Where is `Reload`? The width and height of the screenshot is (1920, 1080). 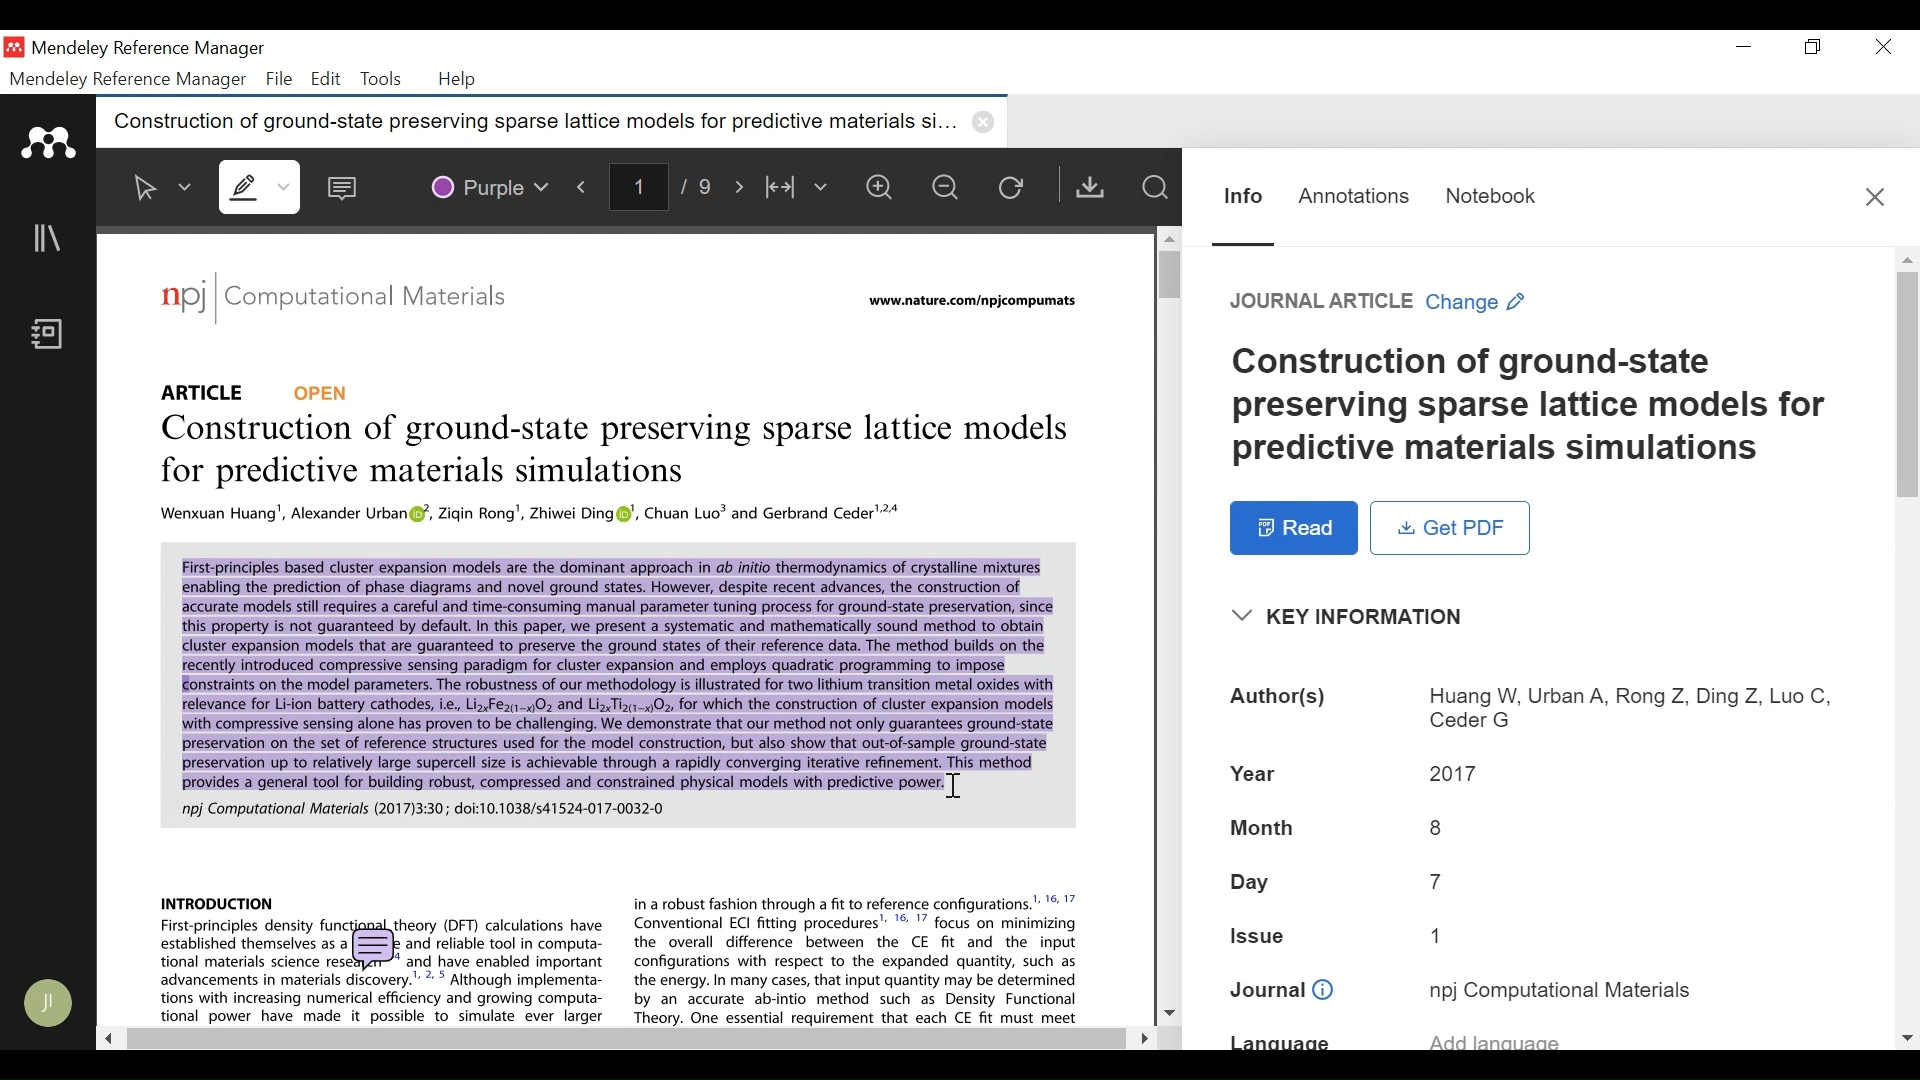
Reload is located at coordinates (1016, 186).